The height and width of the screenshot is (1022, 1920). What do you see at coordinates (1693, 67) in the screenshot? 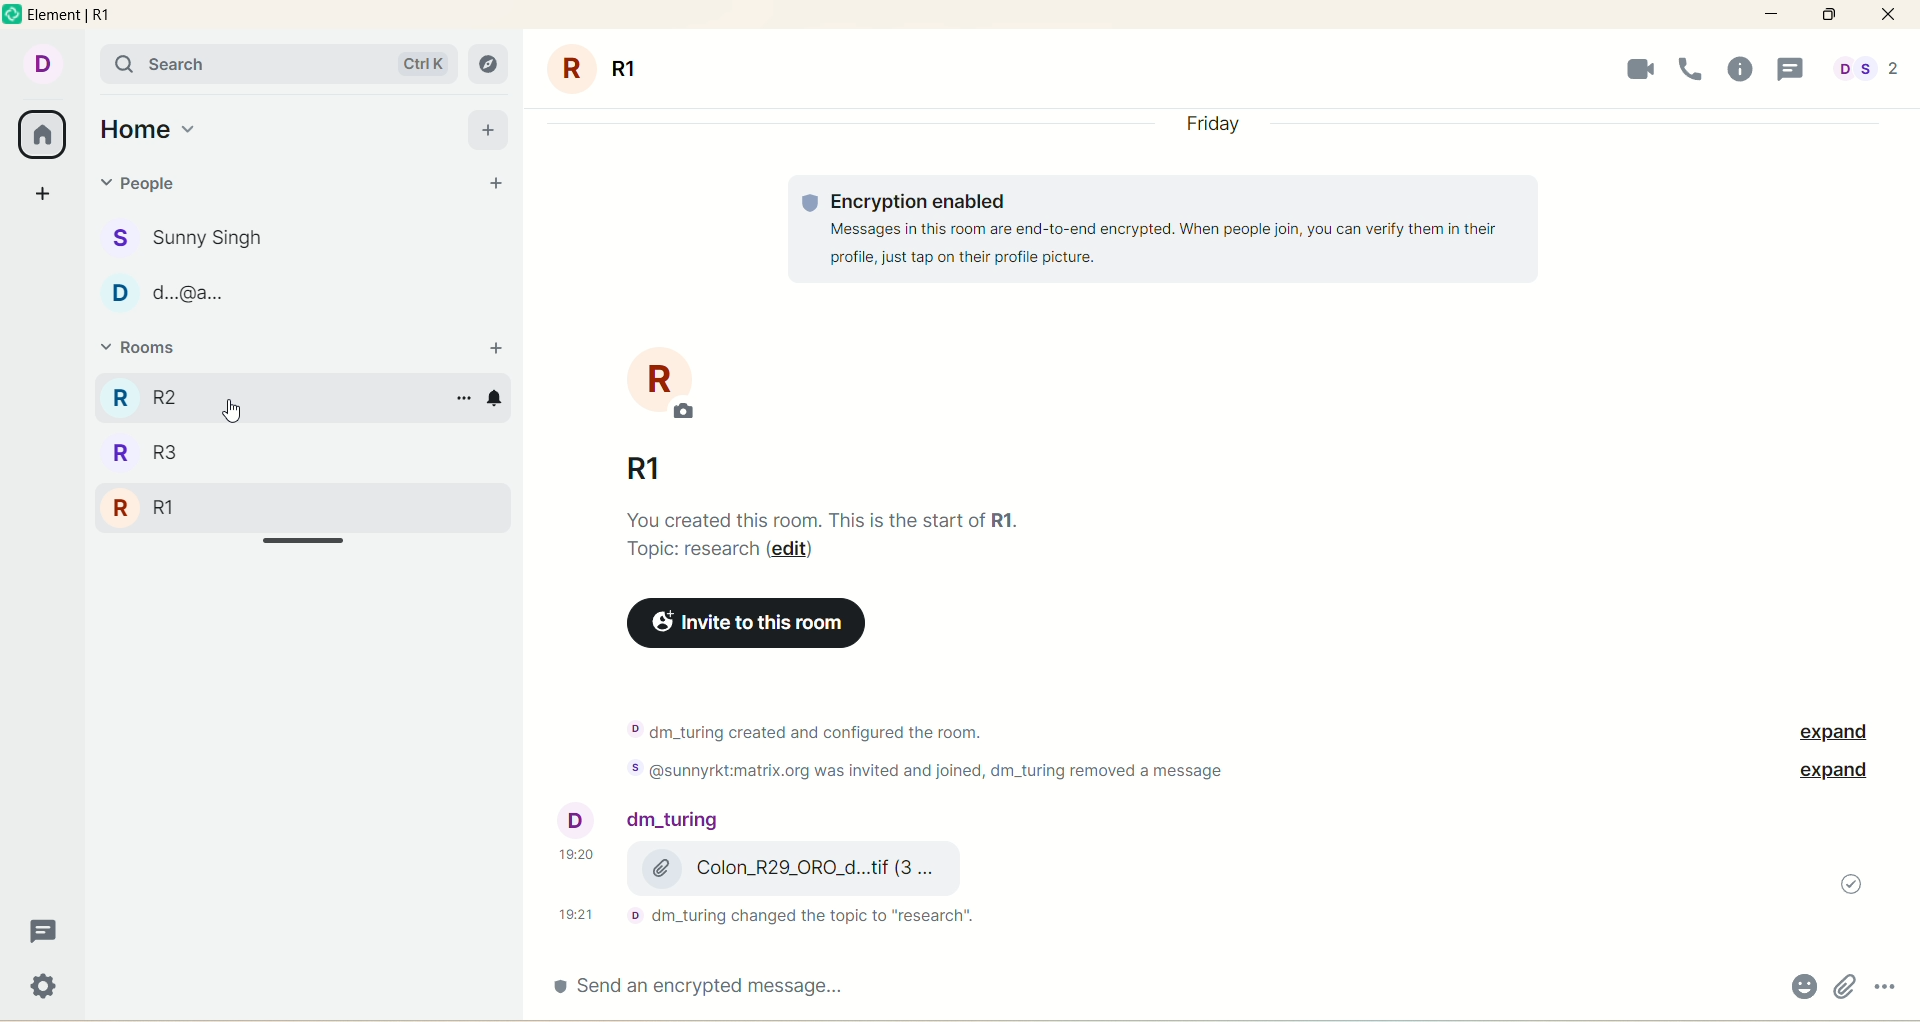
I see `voice call` at bounding box center [1693, 67].